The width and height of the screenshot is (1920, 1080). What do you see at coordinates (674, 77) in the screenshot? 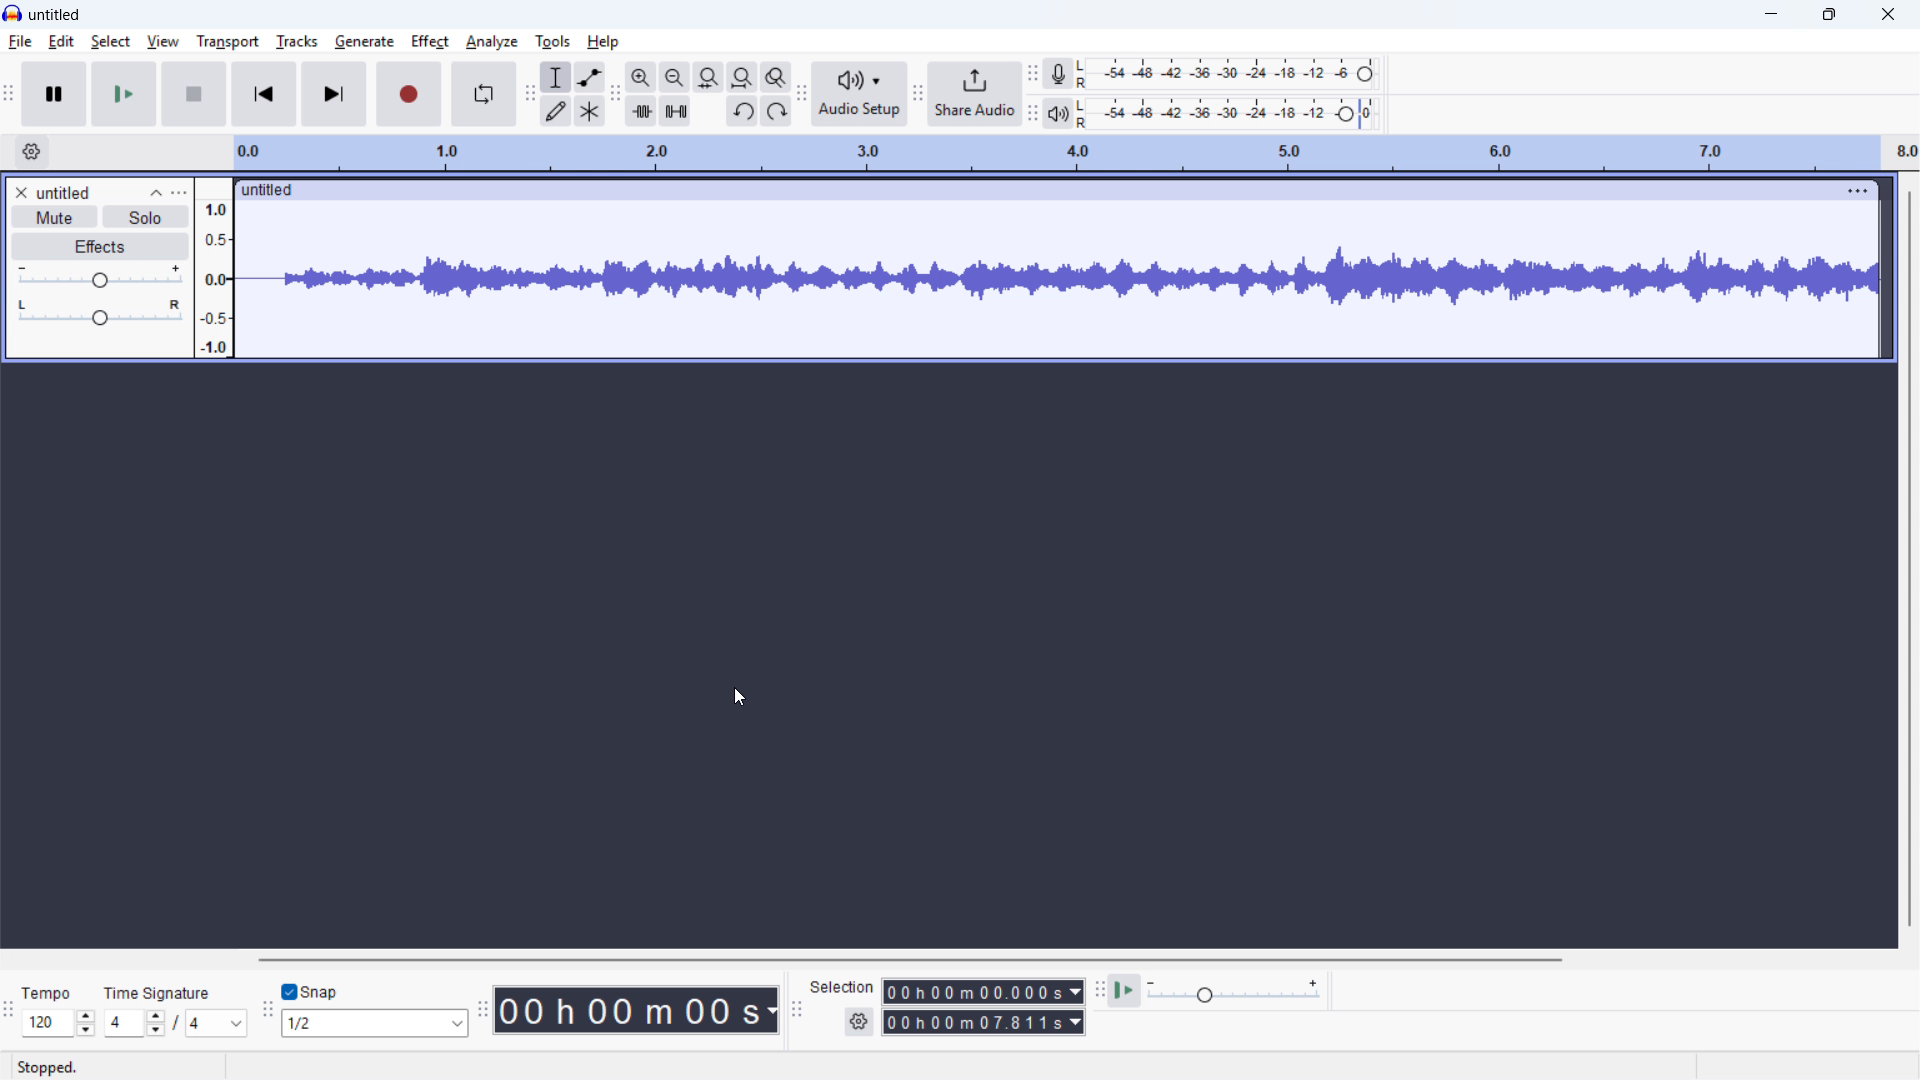
I see `Zoom out ` at bounding box center [674, 77].